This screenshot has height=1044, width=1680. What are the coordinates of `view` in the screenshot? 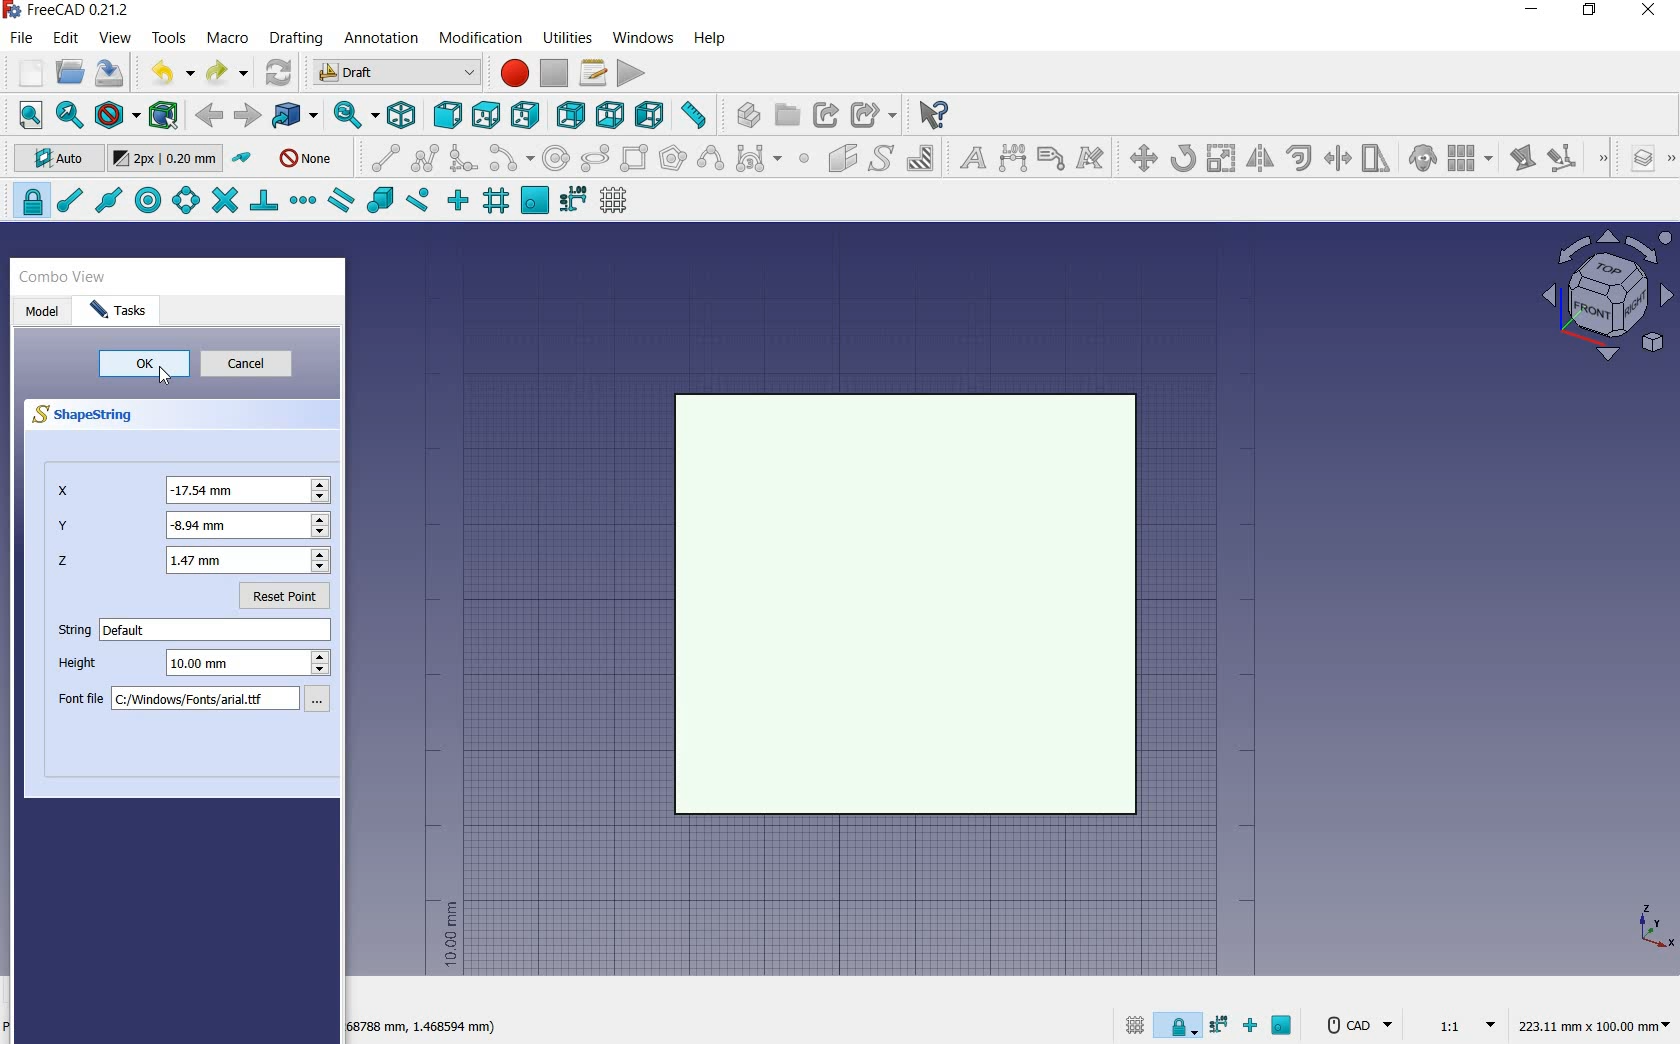 It's located at (116, 38).